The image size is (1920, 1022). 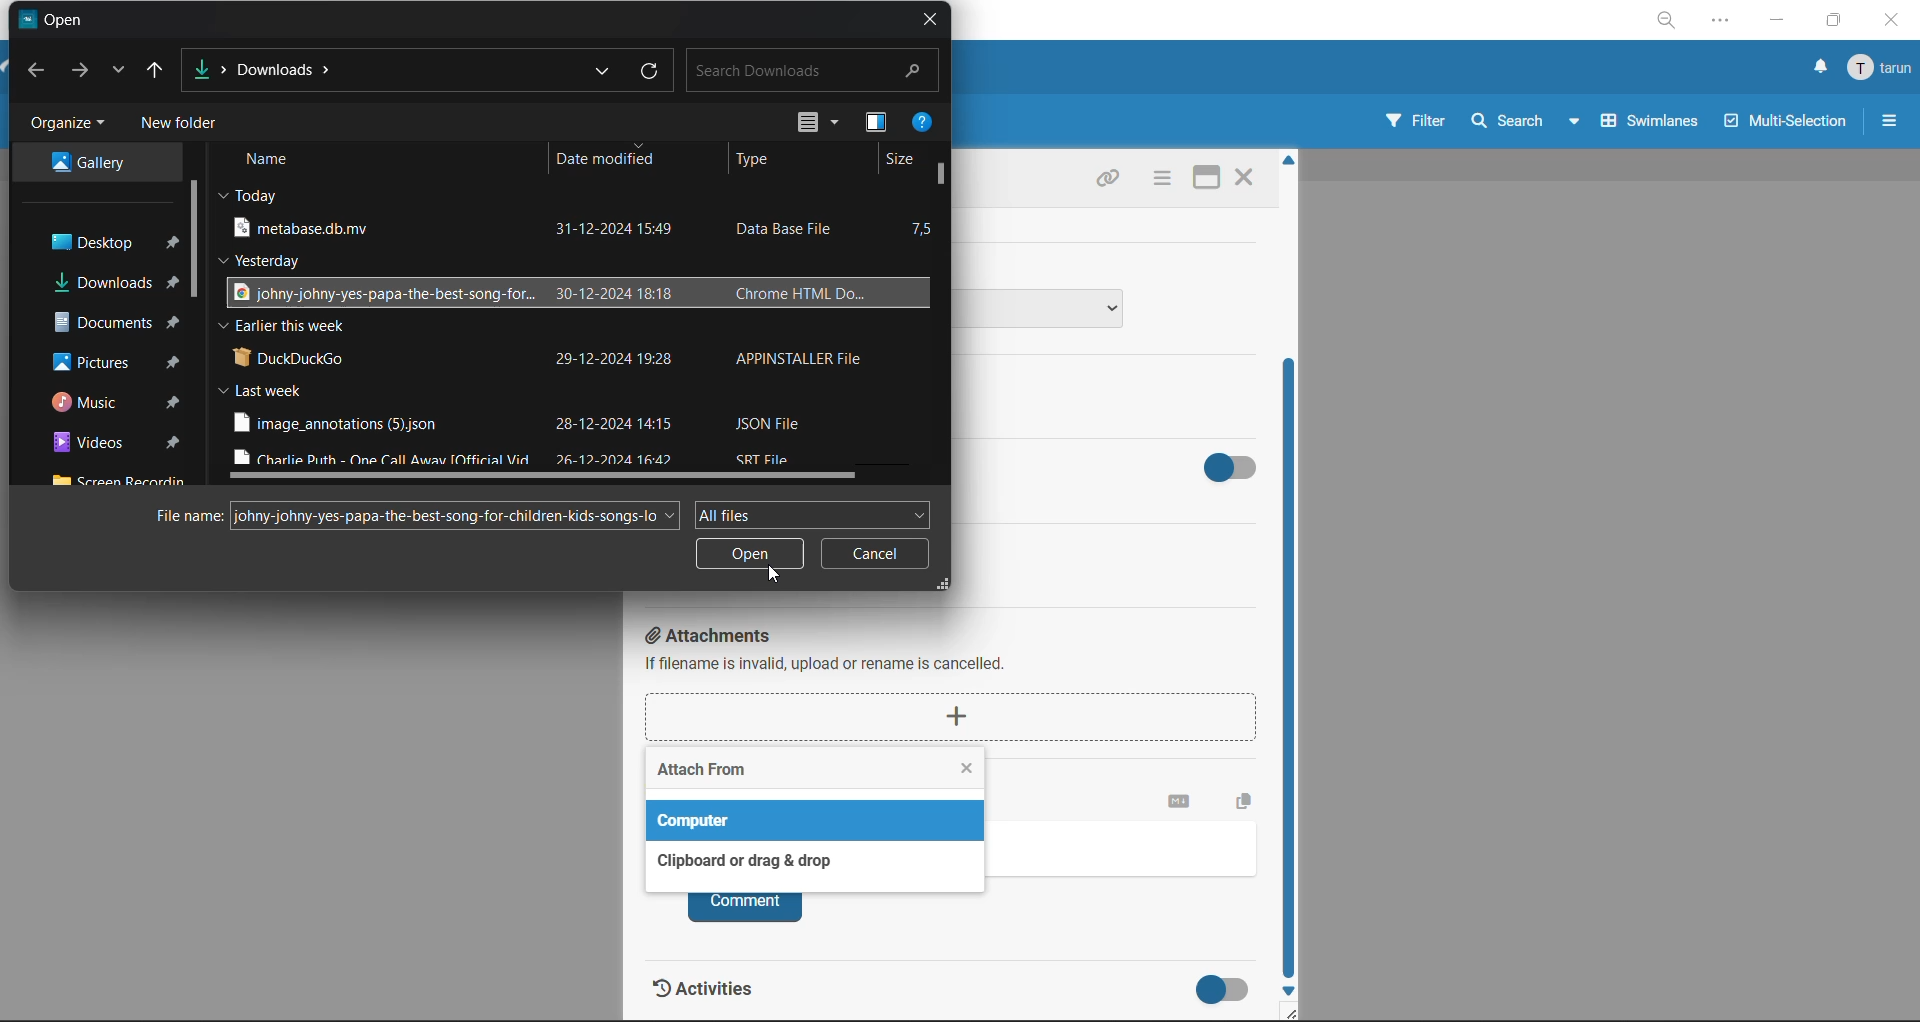 I want to click on desktop, so click(x=95, y=241).